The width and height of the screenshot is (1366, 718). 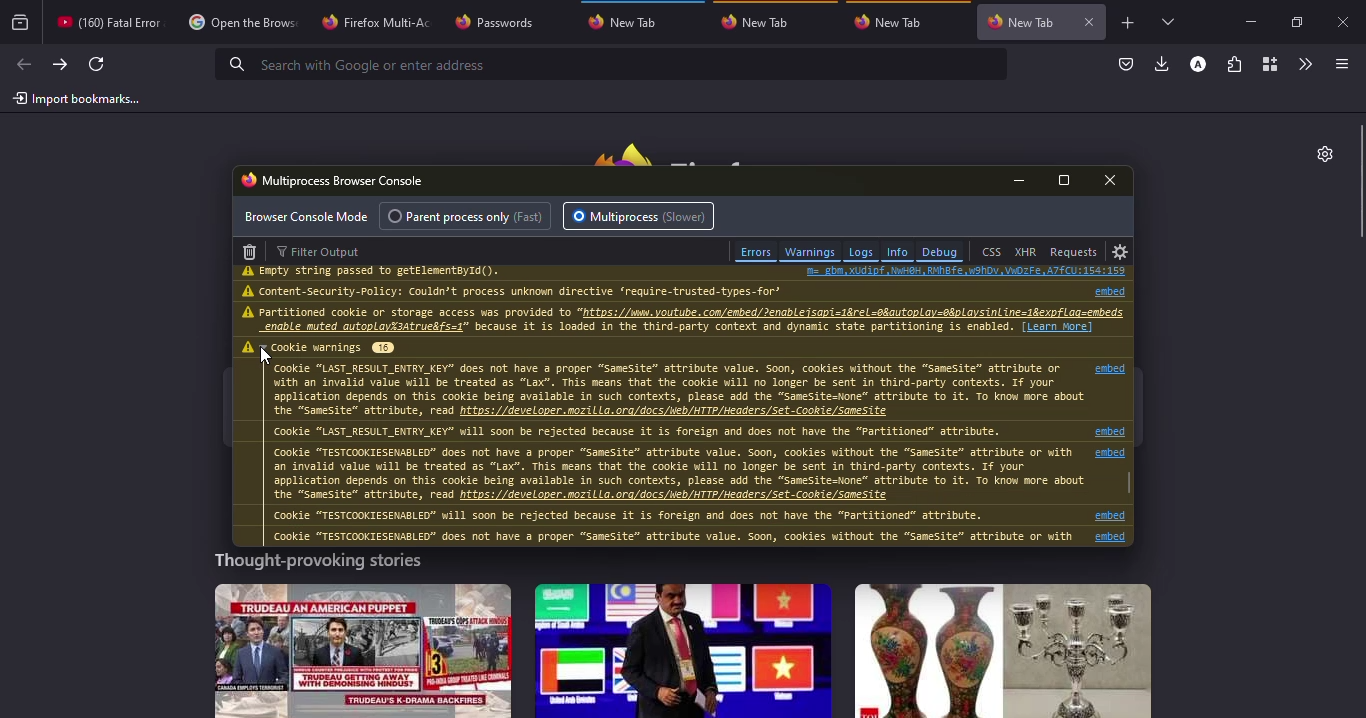 What do you see at coordinates (640, 320) in the screenshot?
I see `info` at bounding box center [640, 320].